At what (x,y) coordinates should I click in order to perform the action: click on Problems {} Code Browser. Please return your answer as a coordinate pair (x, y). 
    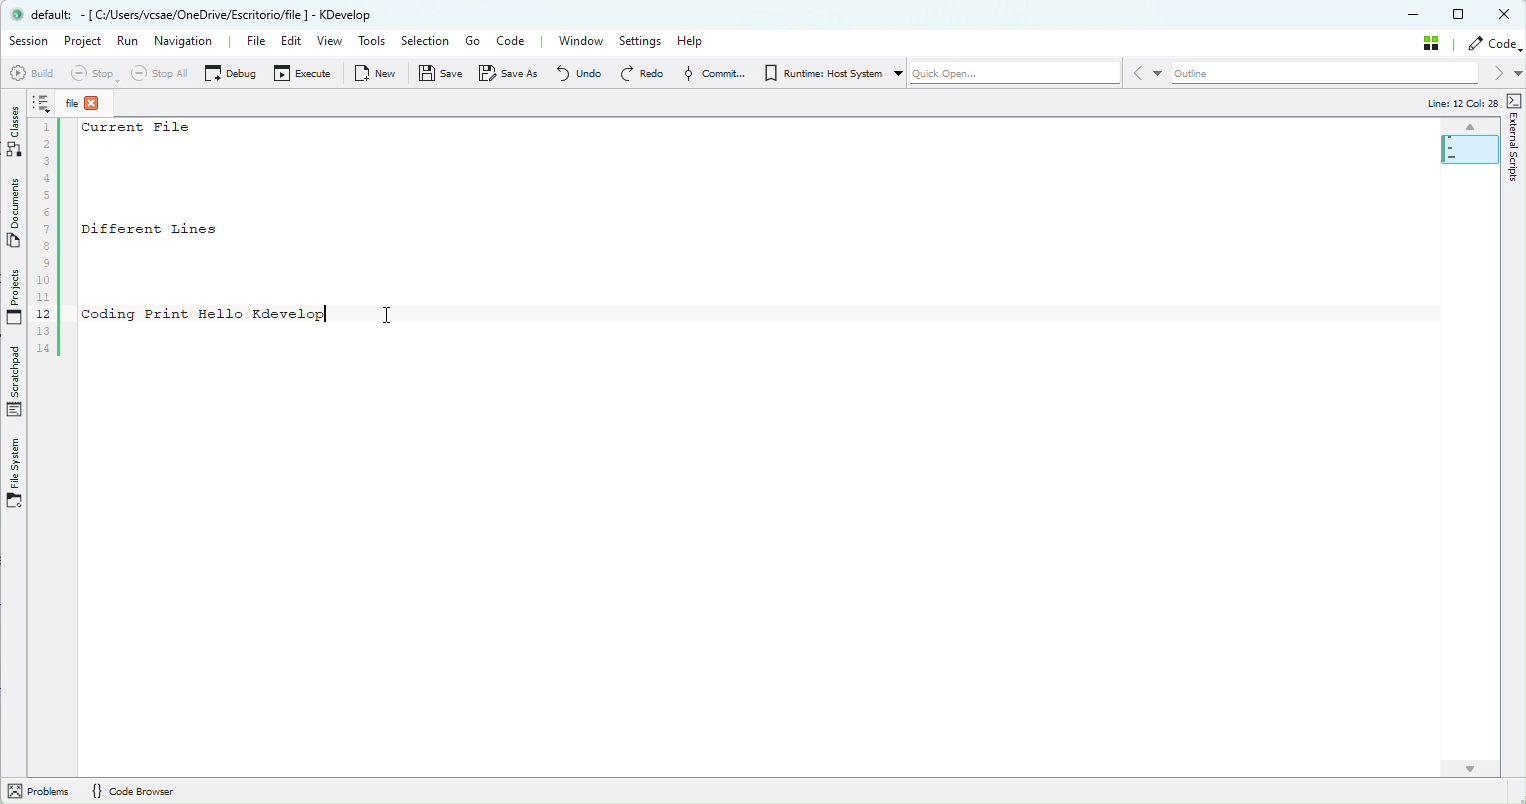
    Looking at the image, I should click on (113, 792).